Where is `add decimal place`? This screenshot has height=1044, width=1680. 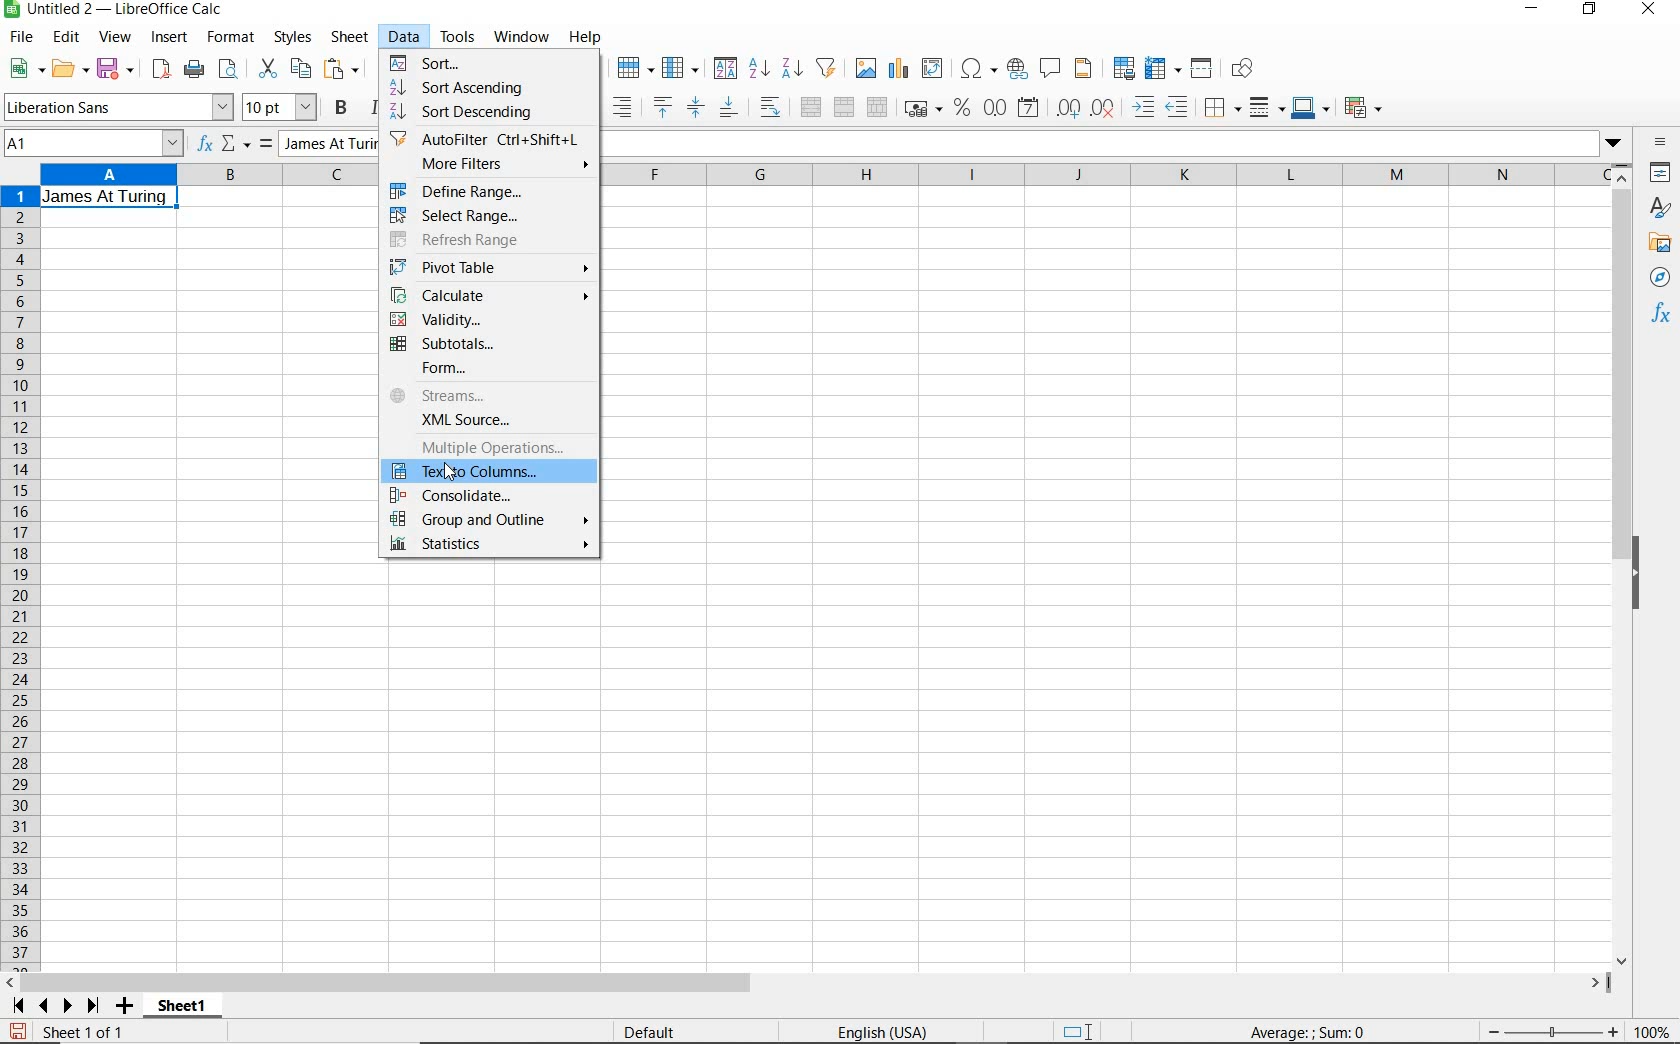
add decimal place is located at coordinates (1073, 107).